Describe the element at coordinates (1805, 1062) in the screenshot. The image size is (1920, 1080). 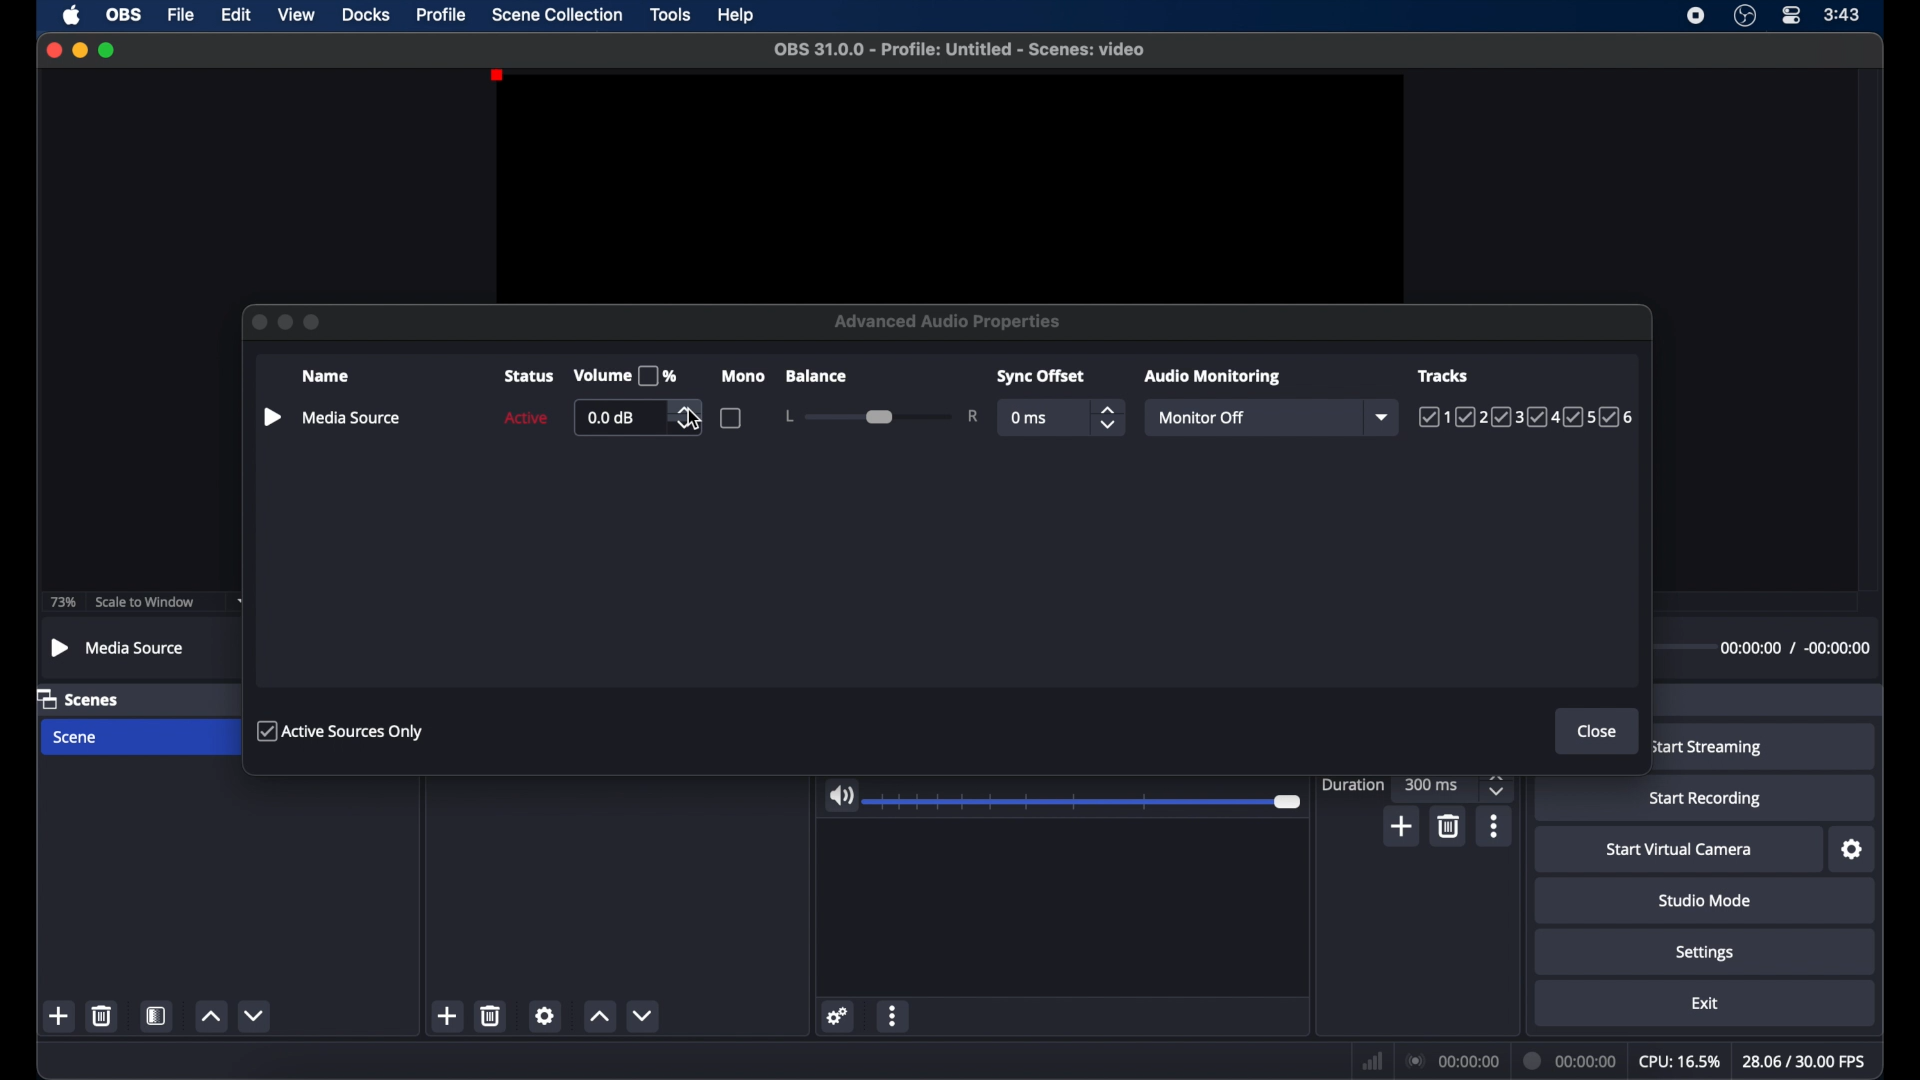
I see `28.06/30.00 fps` at that location.